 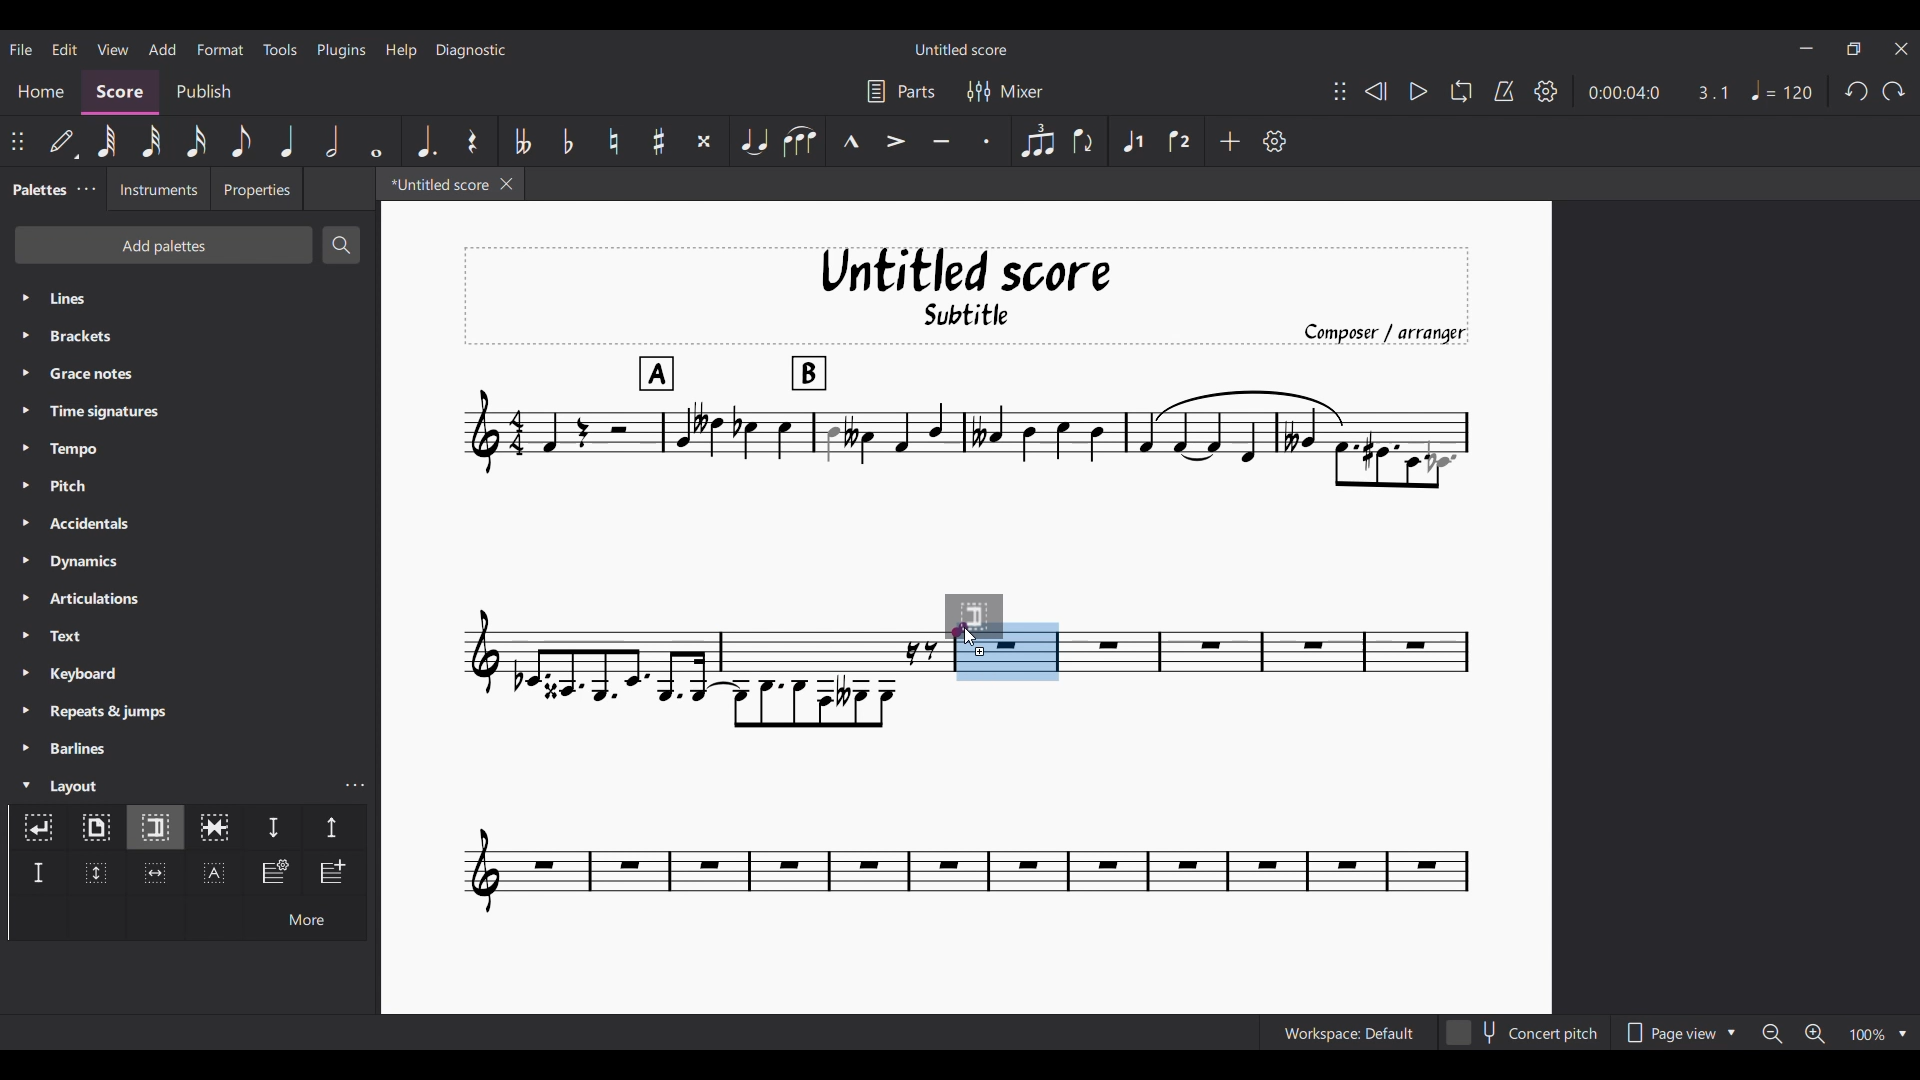 What do you see at coordinates (190, 748) in the screenshot?
I see `Barlines` at bounding box center [190, 748].